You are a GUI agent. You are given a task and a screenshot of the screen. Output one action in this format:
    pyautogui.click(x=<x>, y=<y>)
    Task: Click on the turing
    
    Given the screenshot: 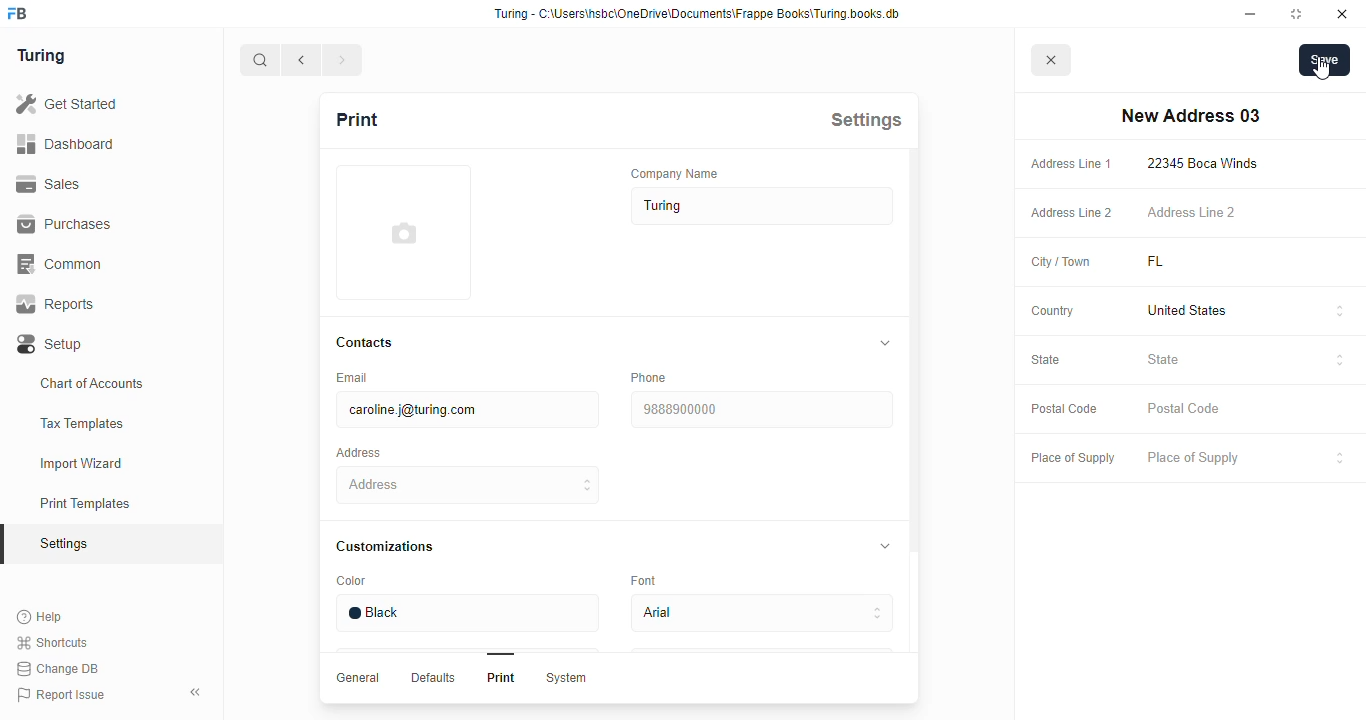 What is the action you would take?
    pyautogui.click(x=763, y=206)
    